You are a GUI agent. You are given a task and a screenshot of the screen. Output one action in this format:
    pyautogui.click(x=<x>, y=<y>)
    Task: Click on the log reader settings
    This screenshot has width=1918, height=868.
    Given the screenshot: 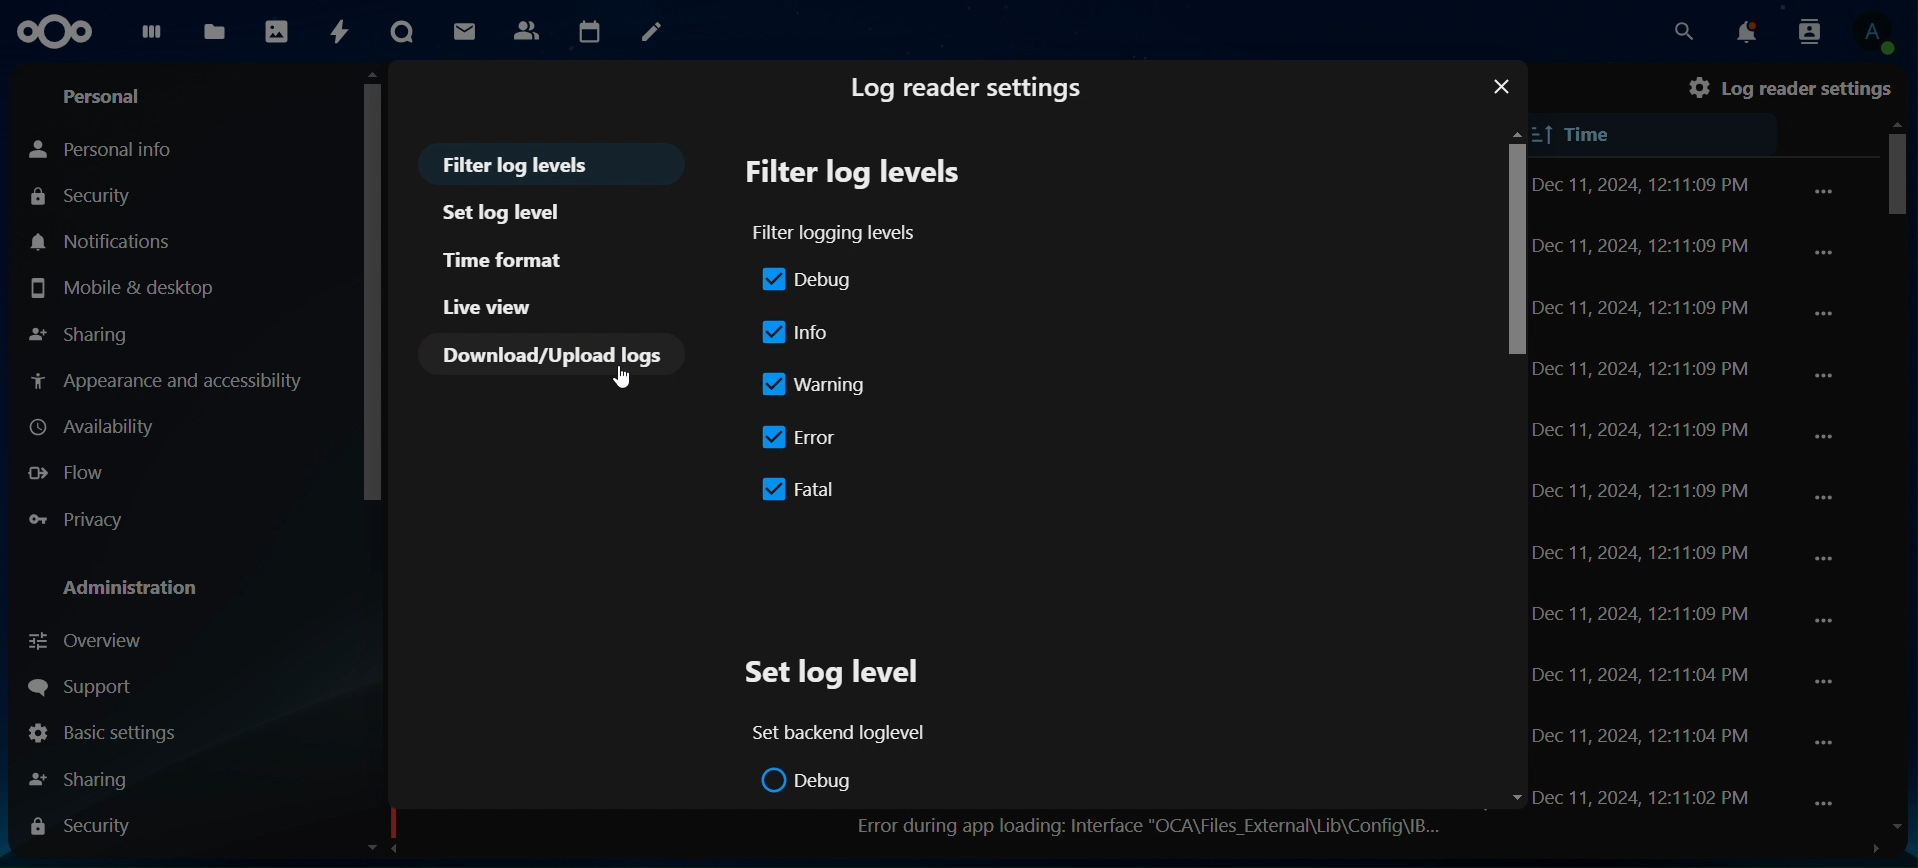 What is the action you would take?
    pyautogui.click(x=969, y=91)
    